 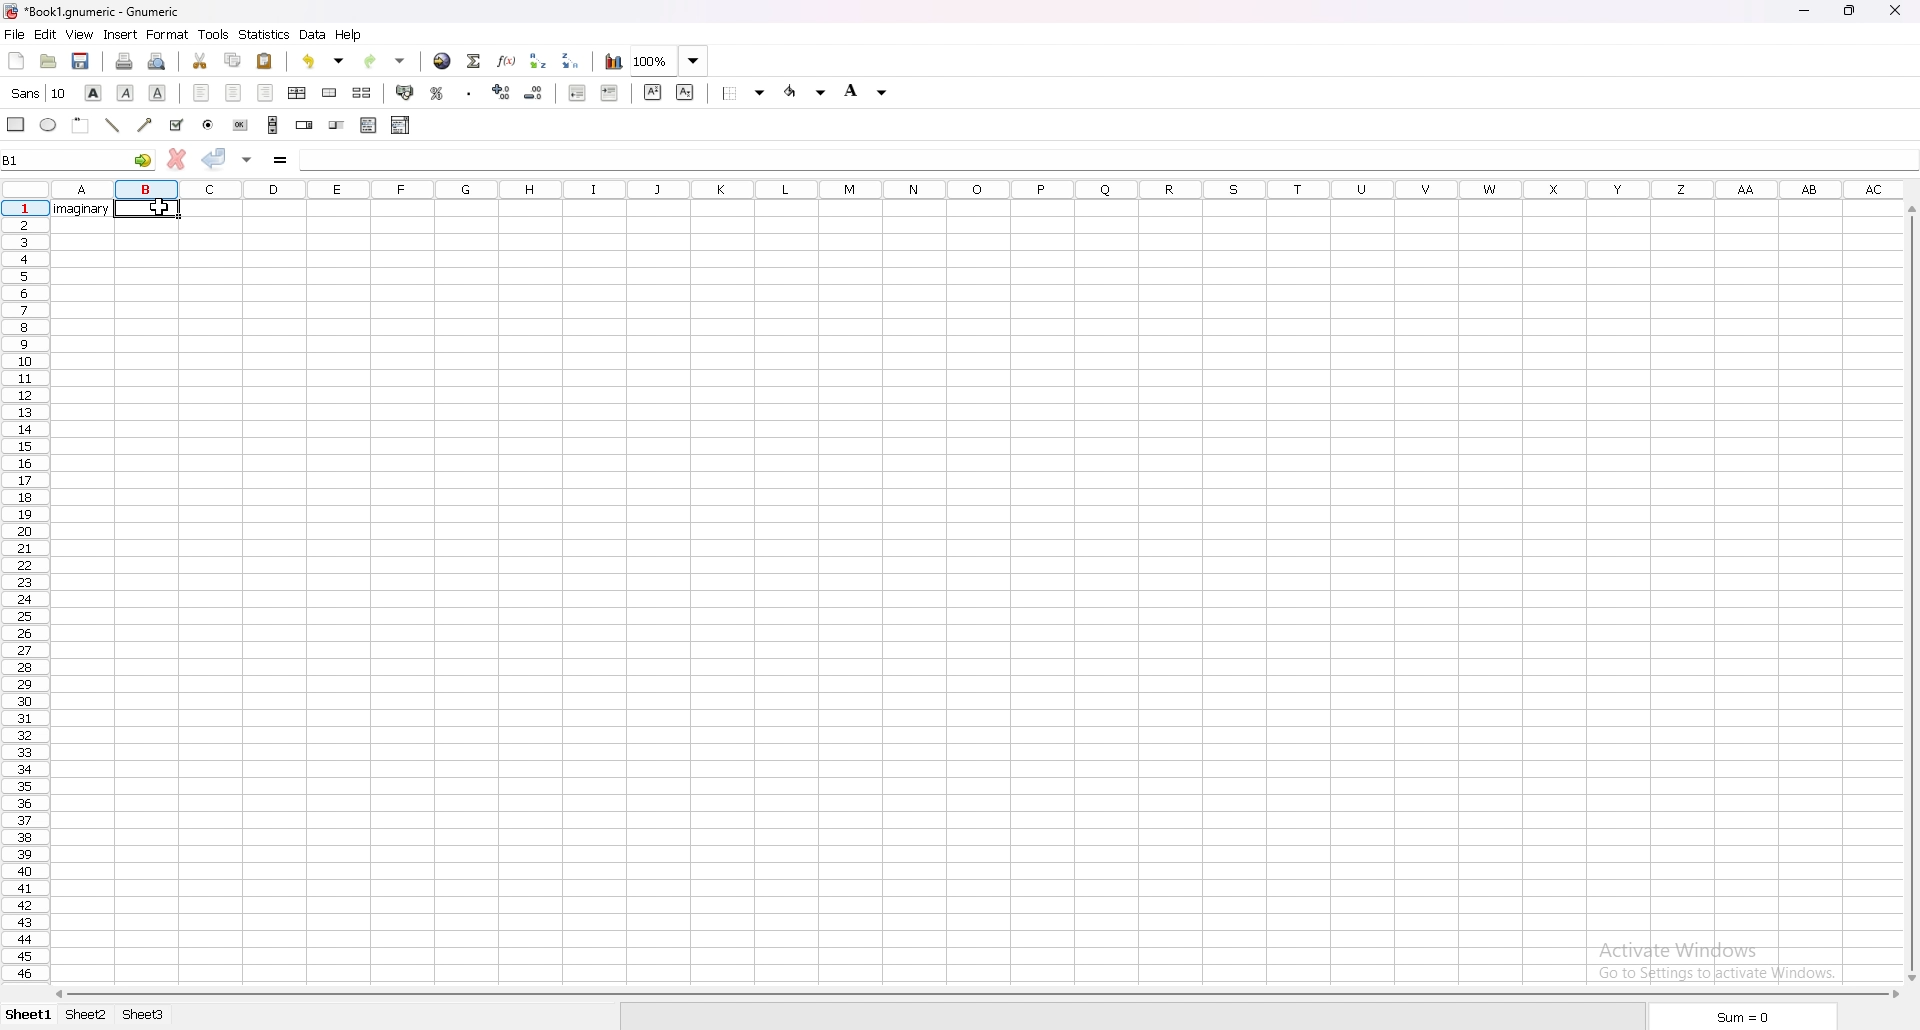 I want to click on resize, so click(x=1849, y=11).